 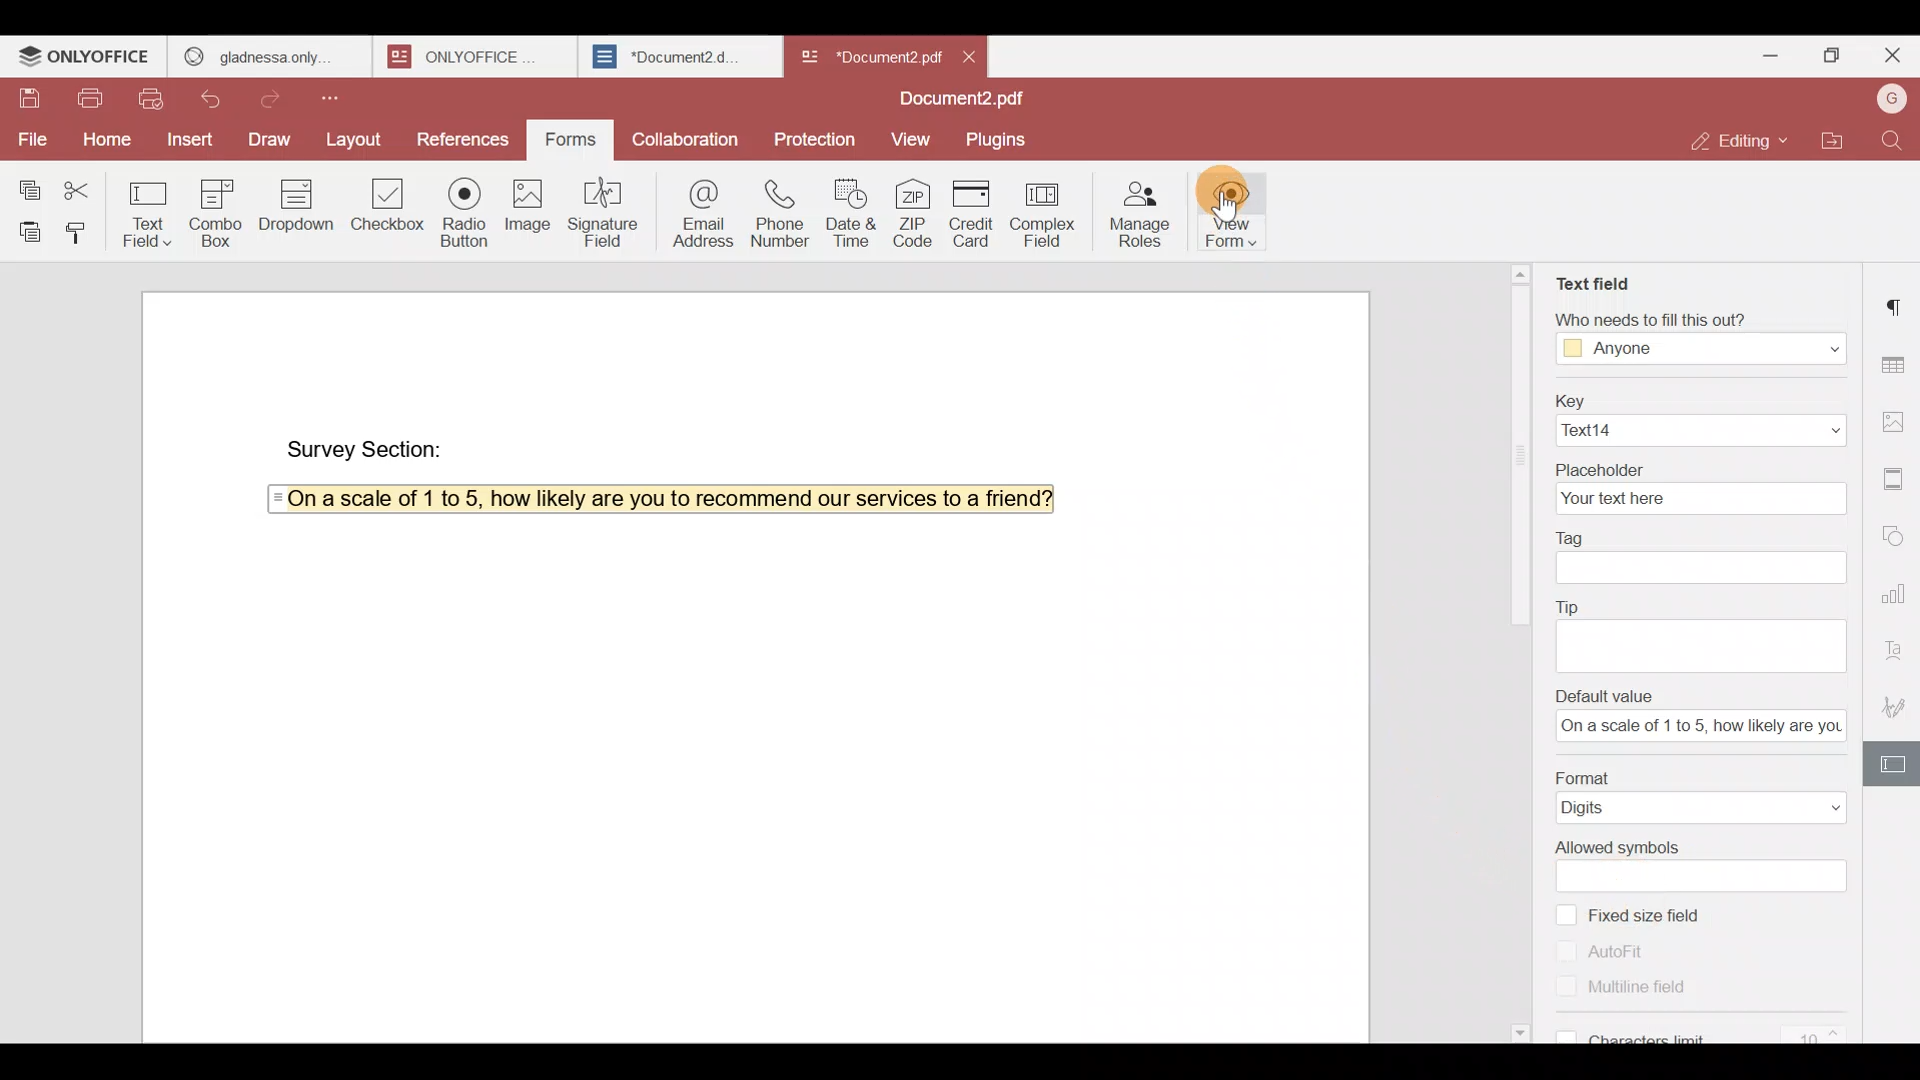 What do you see at coordinates (383, 210) in the screenshot?
I see `Checkbox` at bounding box center [383, 210].